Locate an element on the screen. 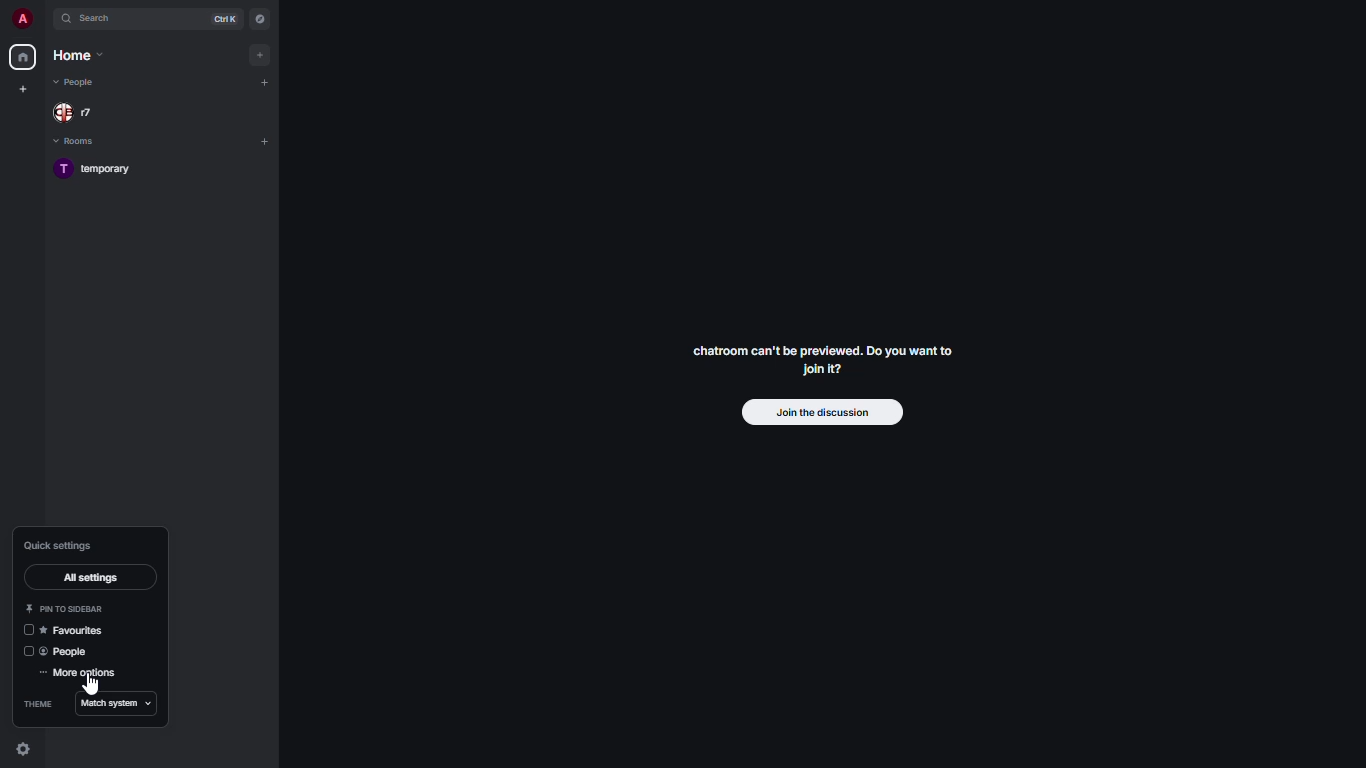  expand is located at coordinates (48, 19).